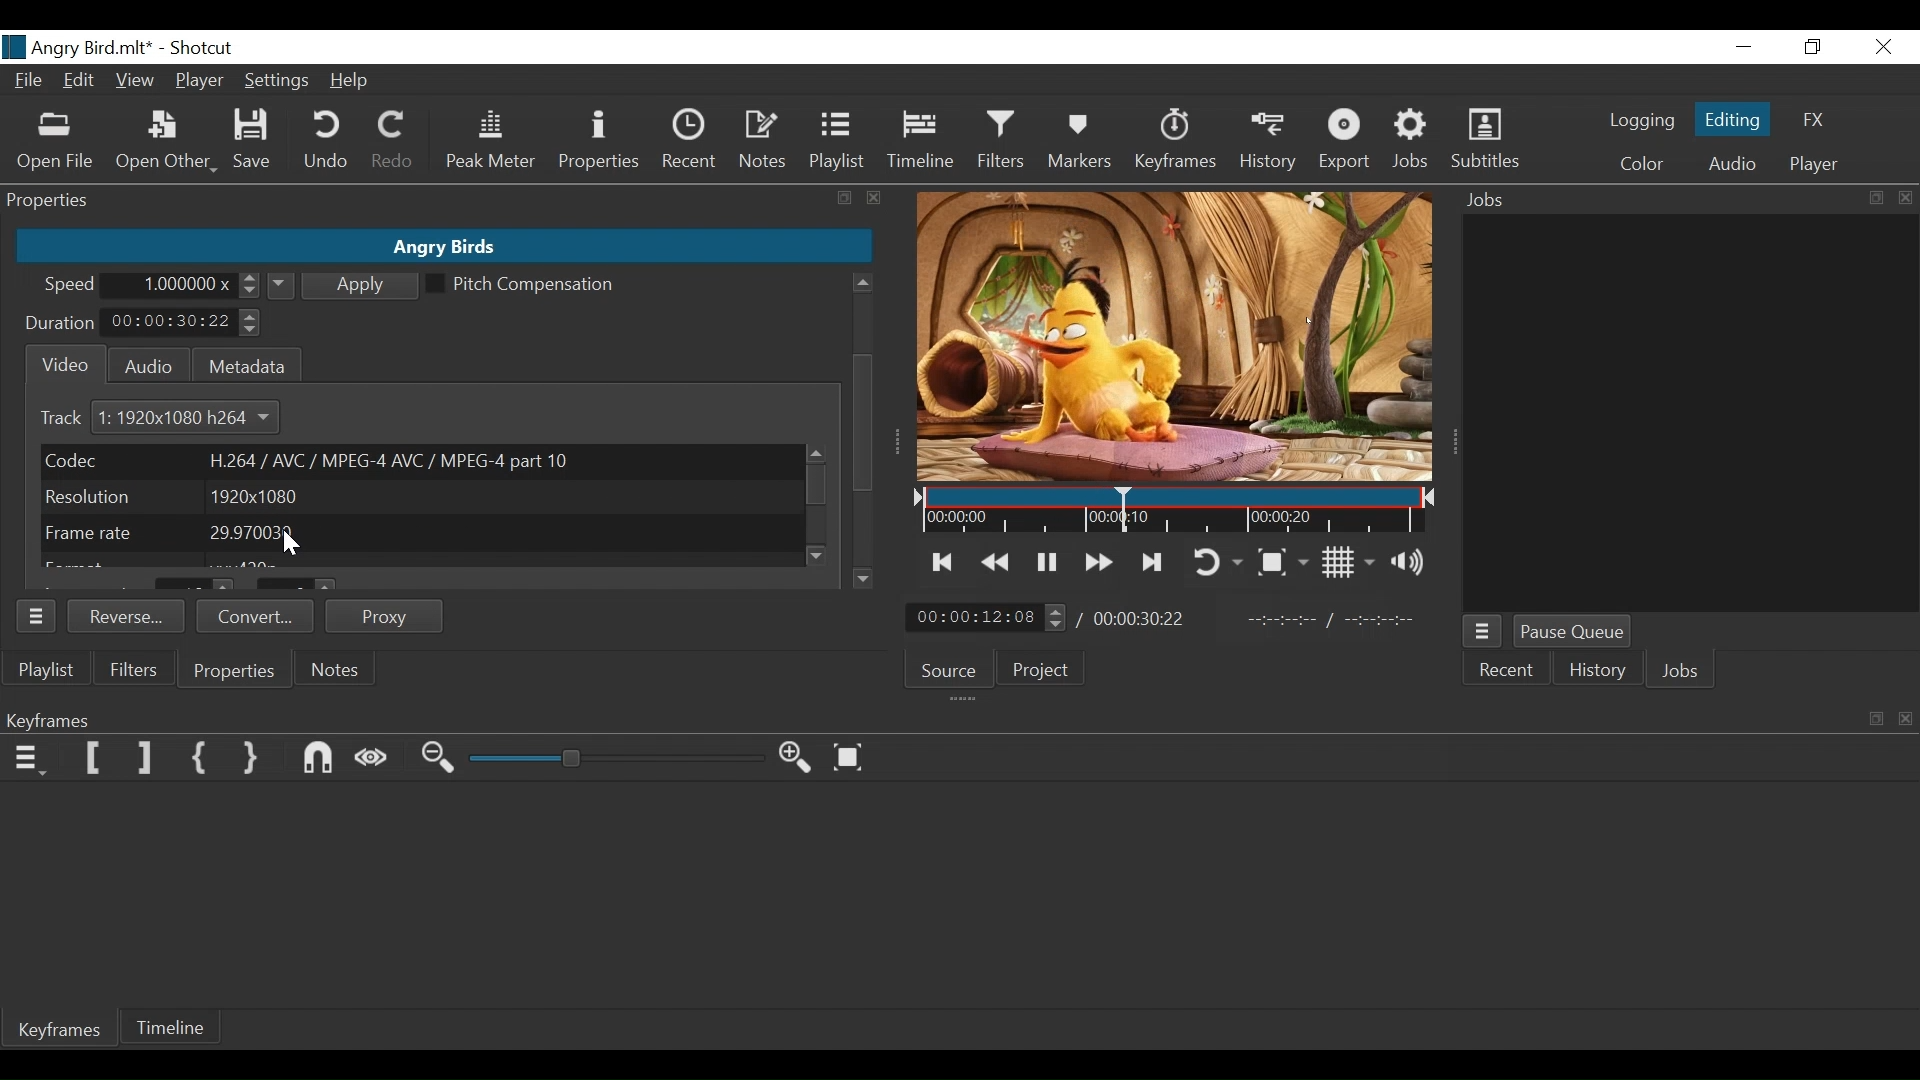  Describe the element at coordinates (999, 143) in the screenshot. I see `Filters` at that location.